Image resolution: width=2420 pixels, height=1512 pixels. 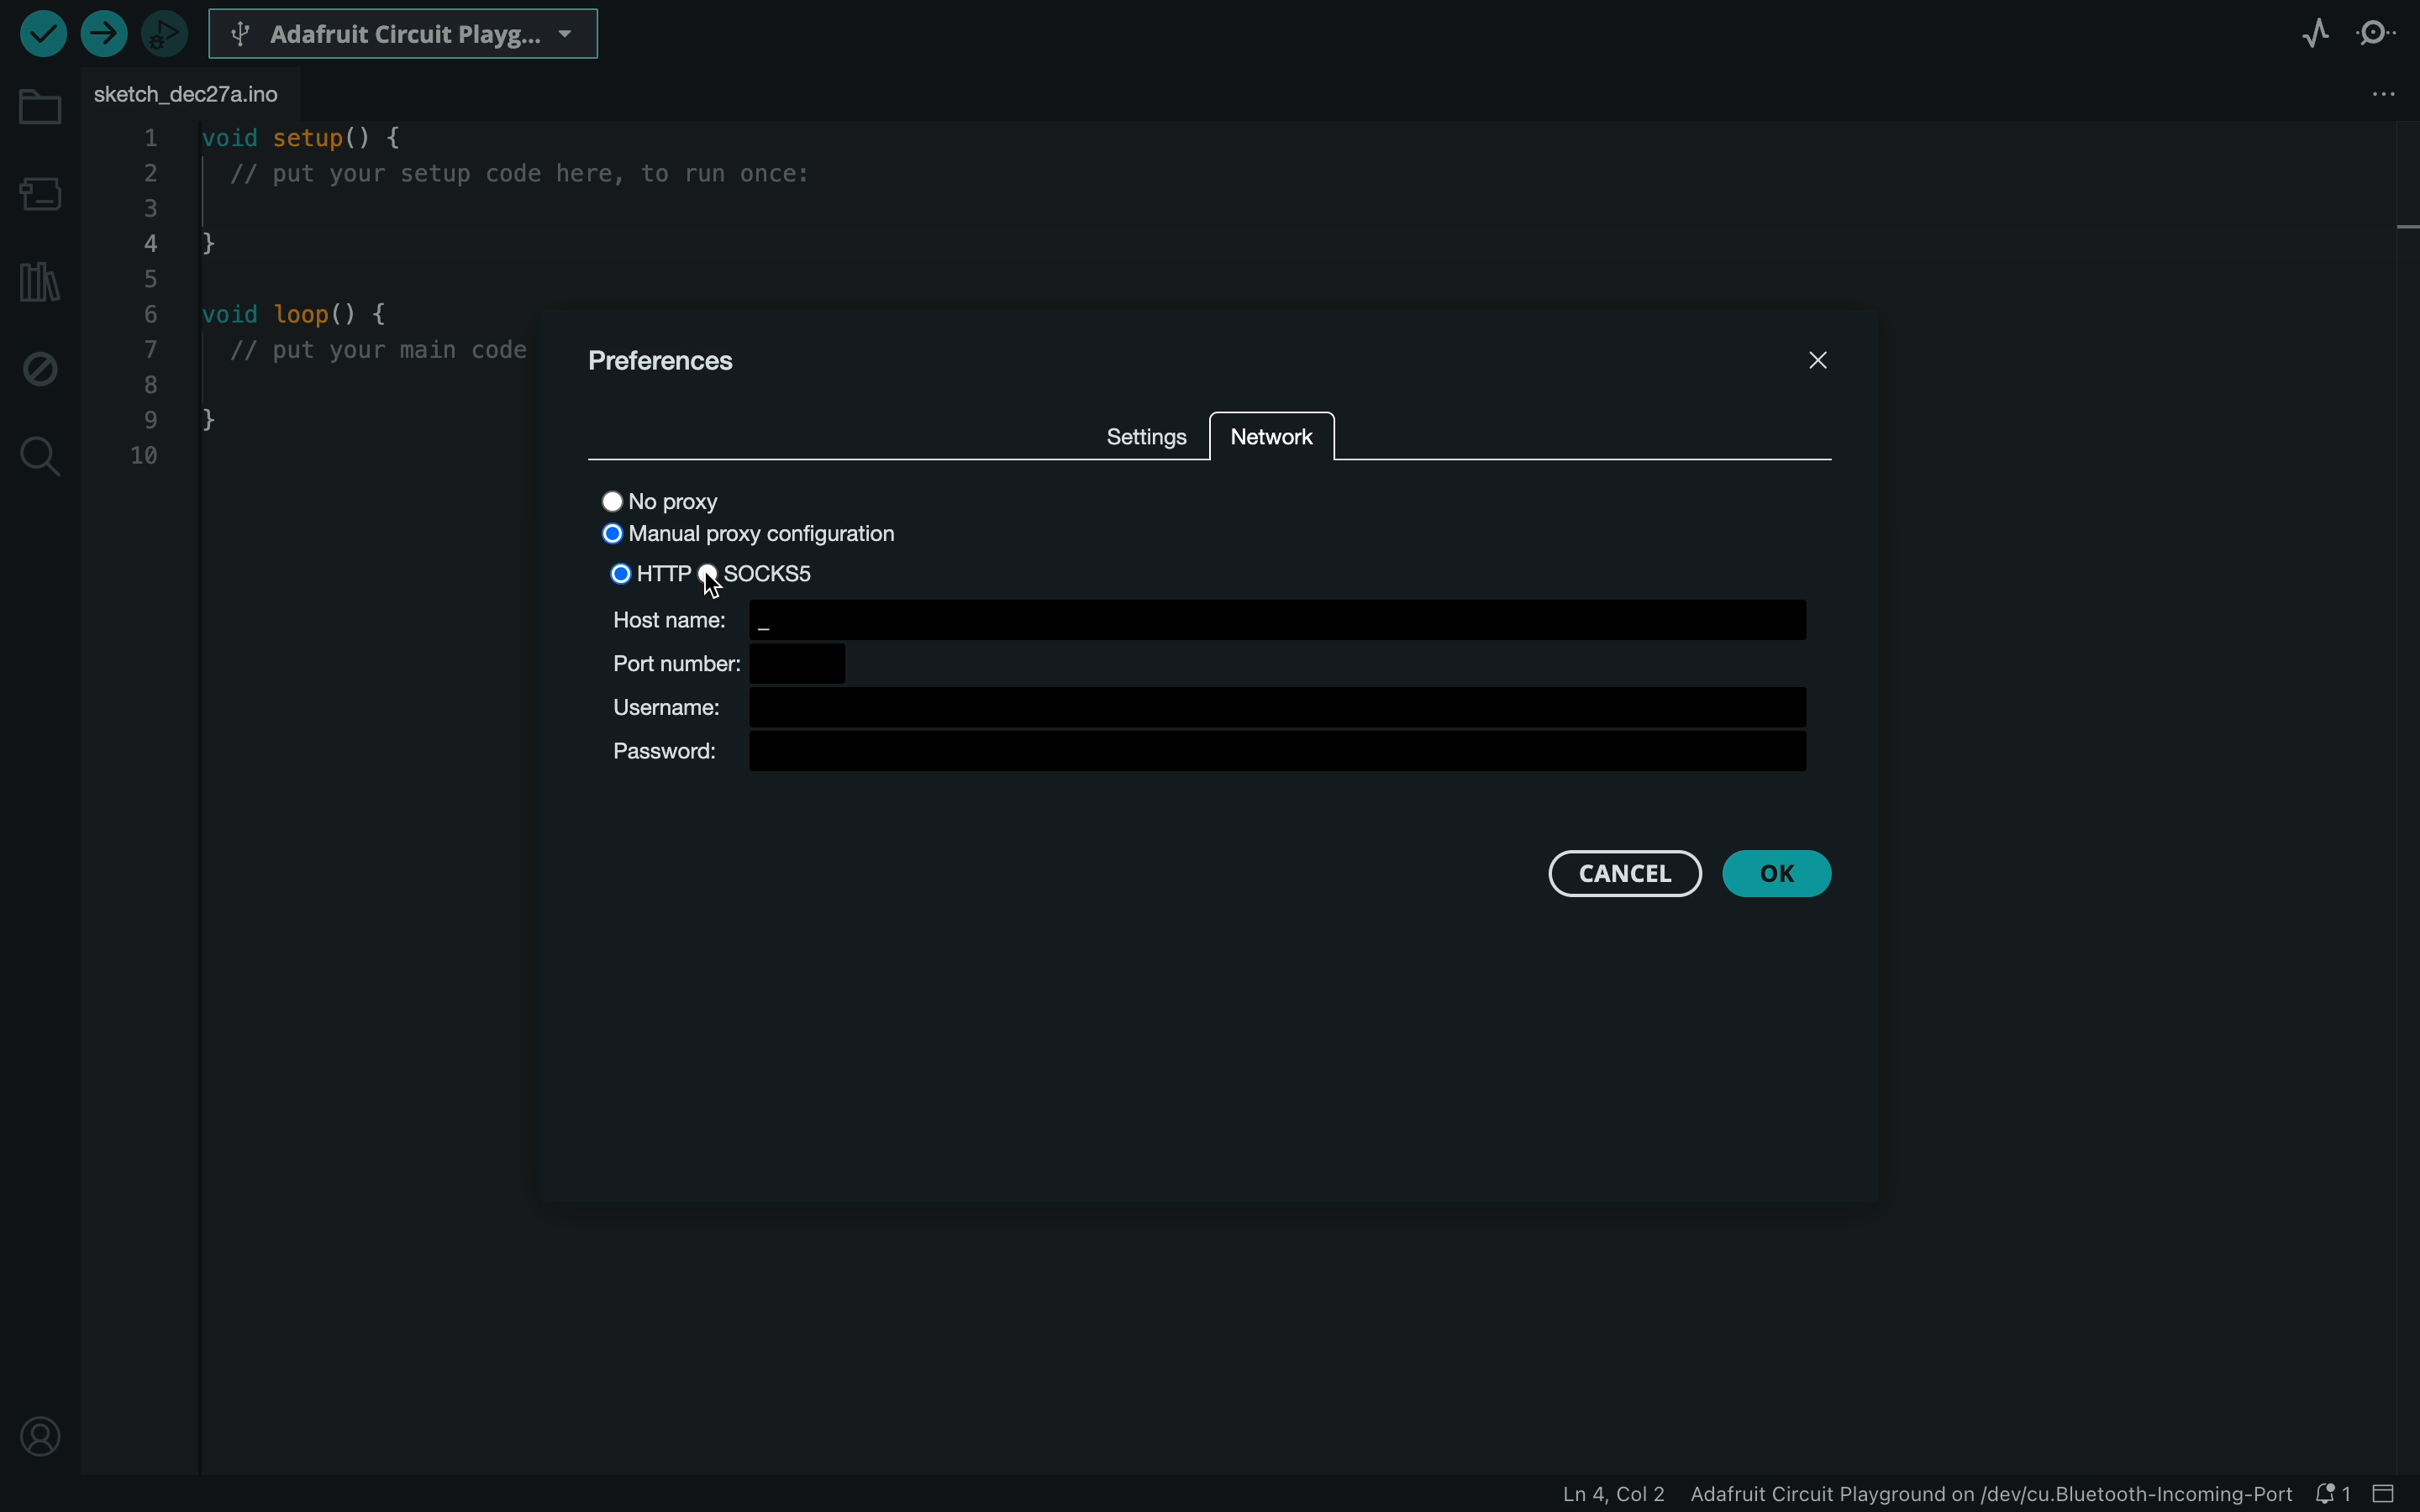 What do you see at coordinates (168, 33) in the screenshot?
I see `debugger` at bounding box center [168, 33].